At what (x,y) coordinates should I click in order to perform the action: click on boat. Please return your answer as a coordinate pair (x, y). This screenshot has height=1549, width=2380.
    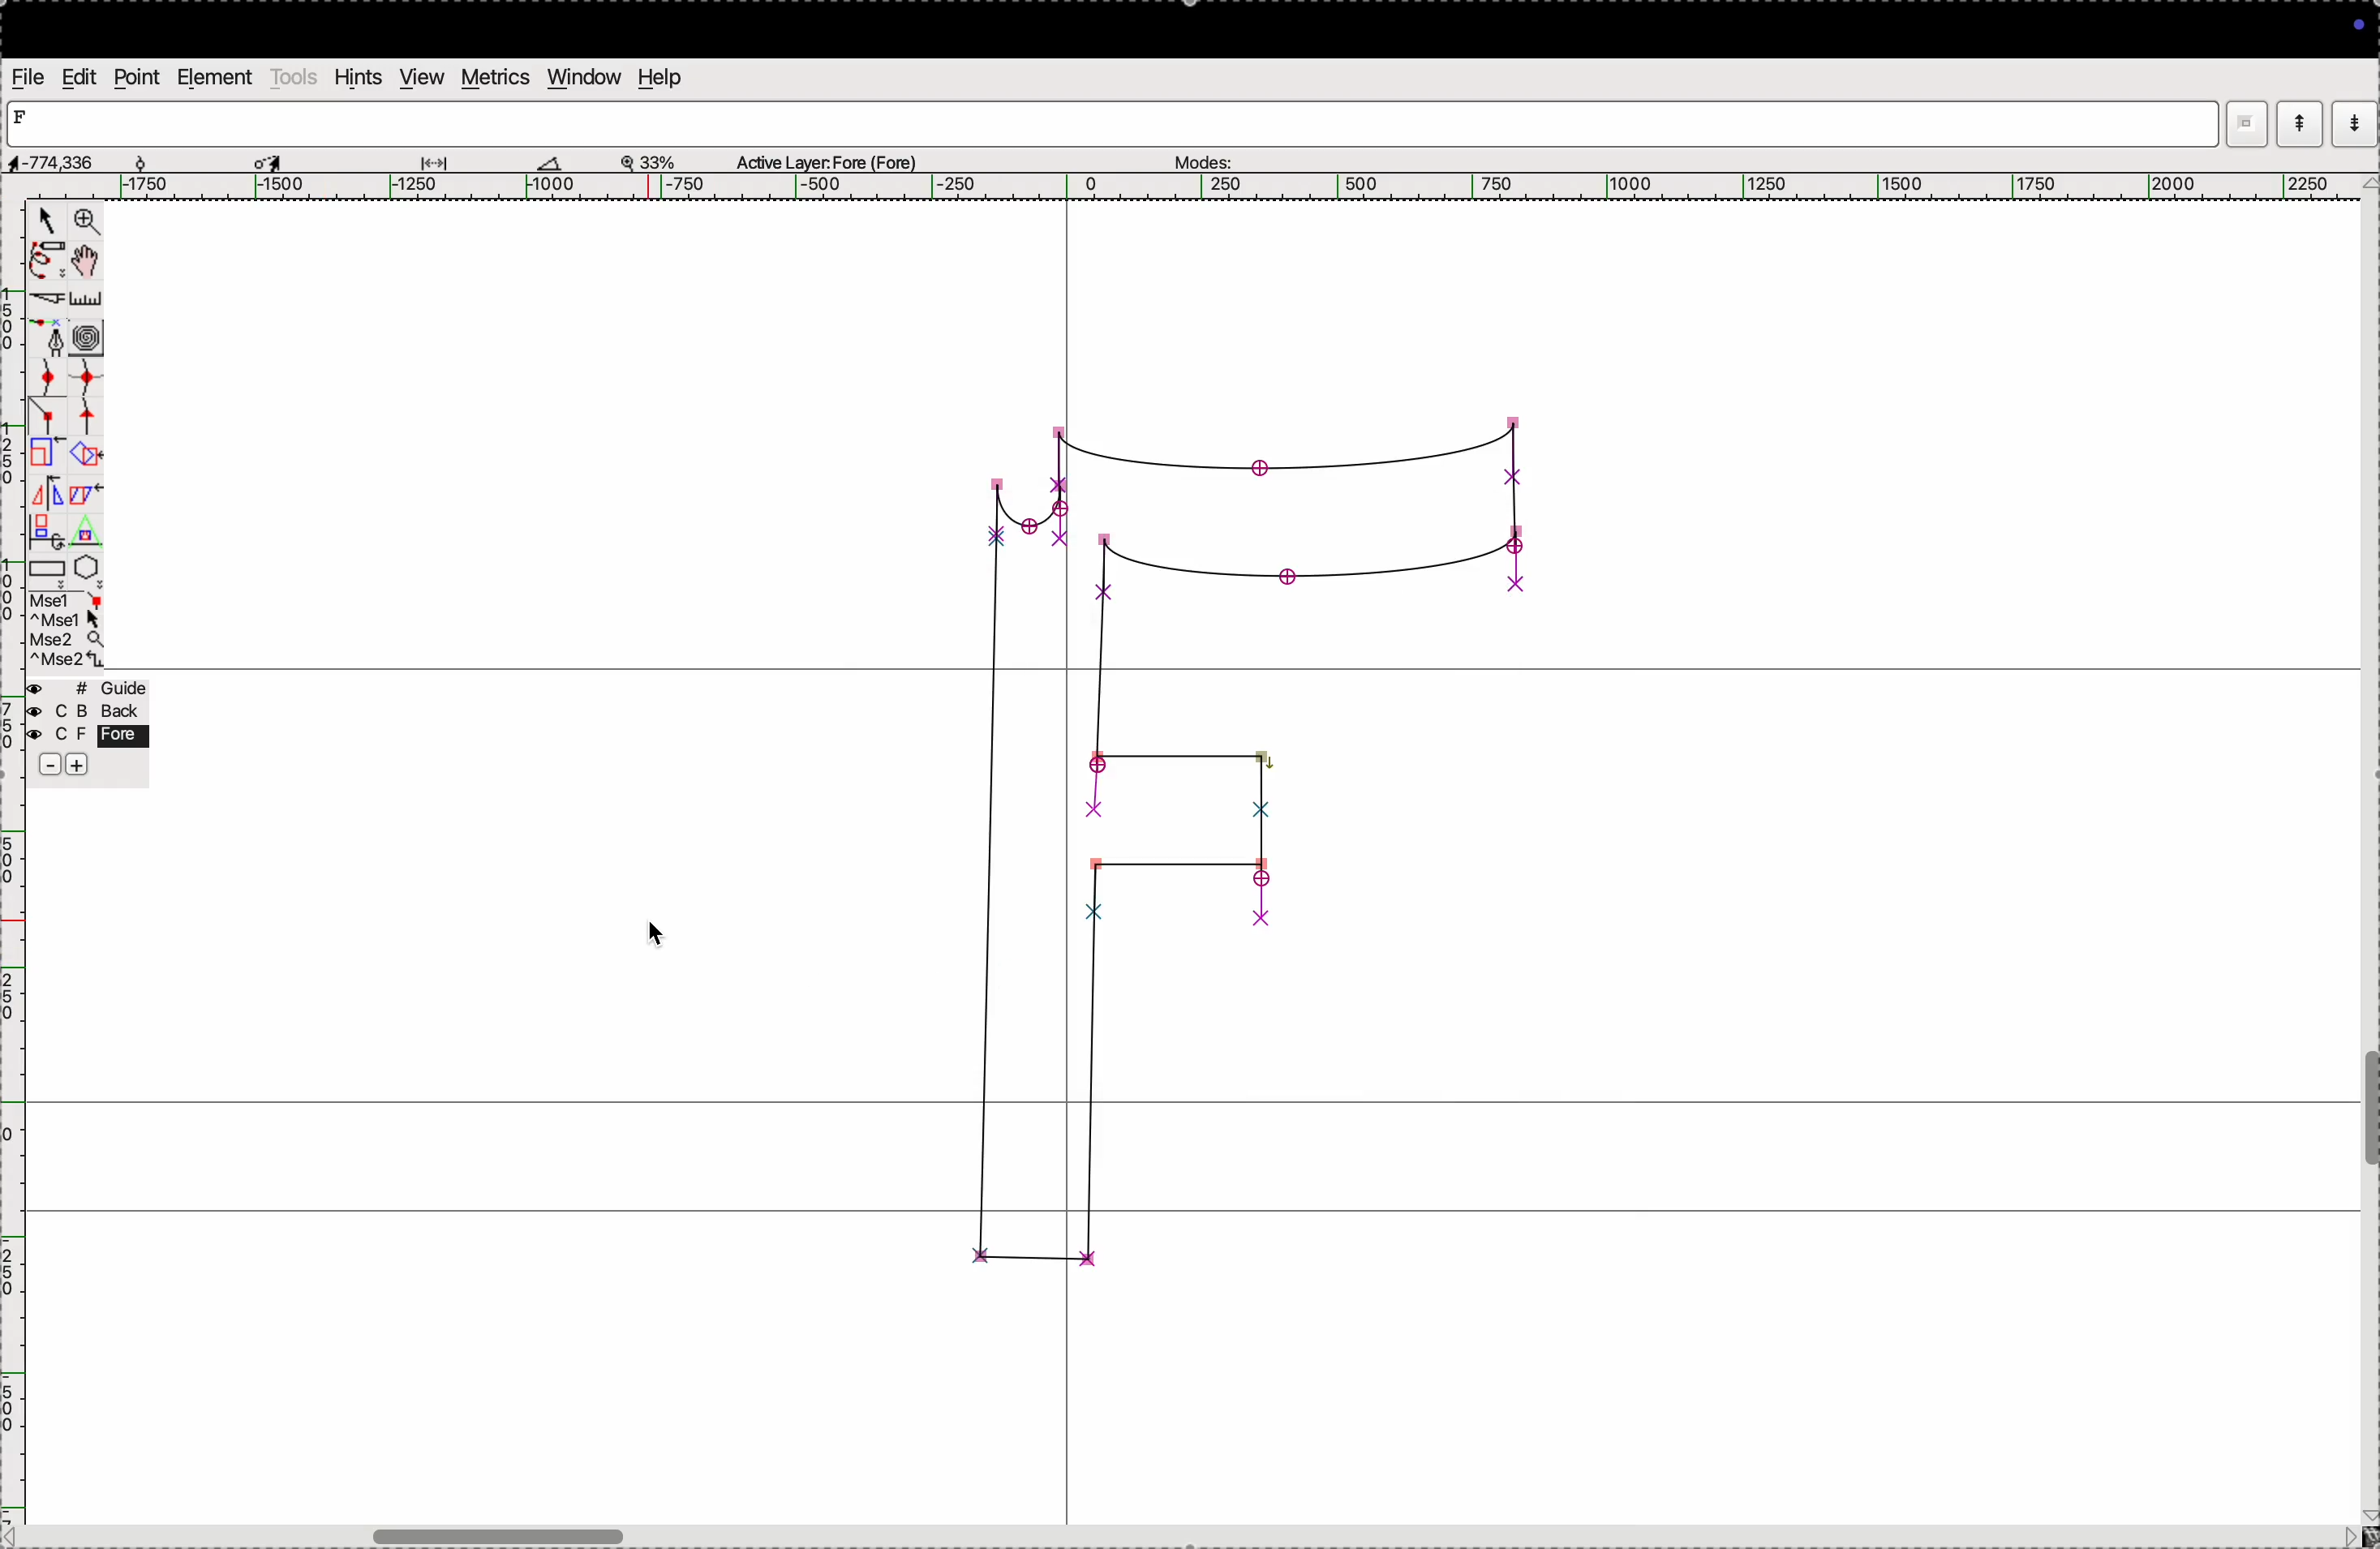
    Looking at the image, I should click on (558, 162).